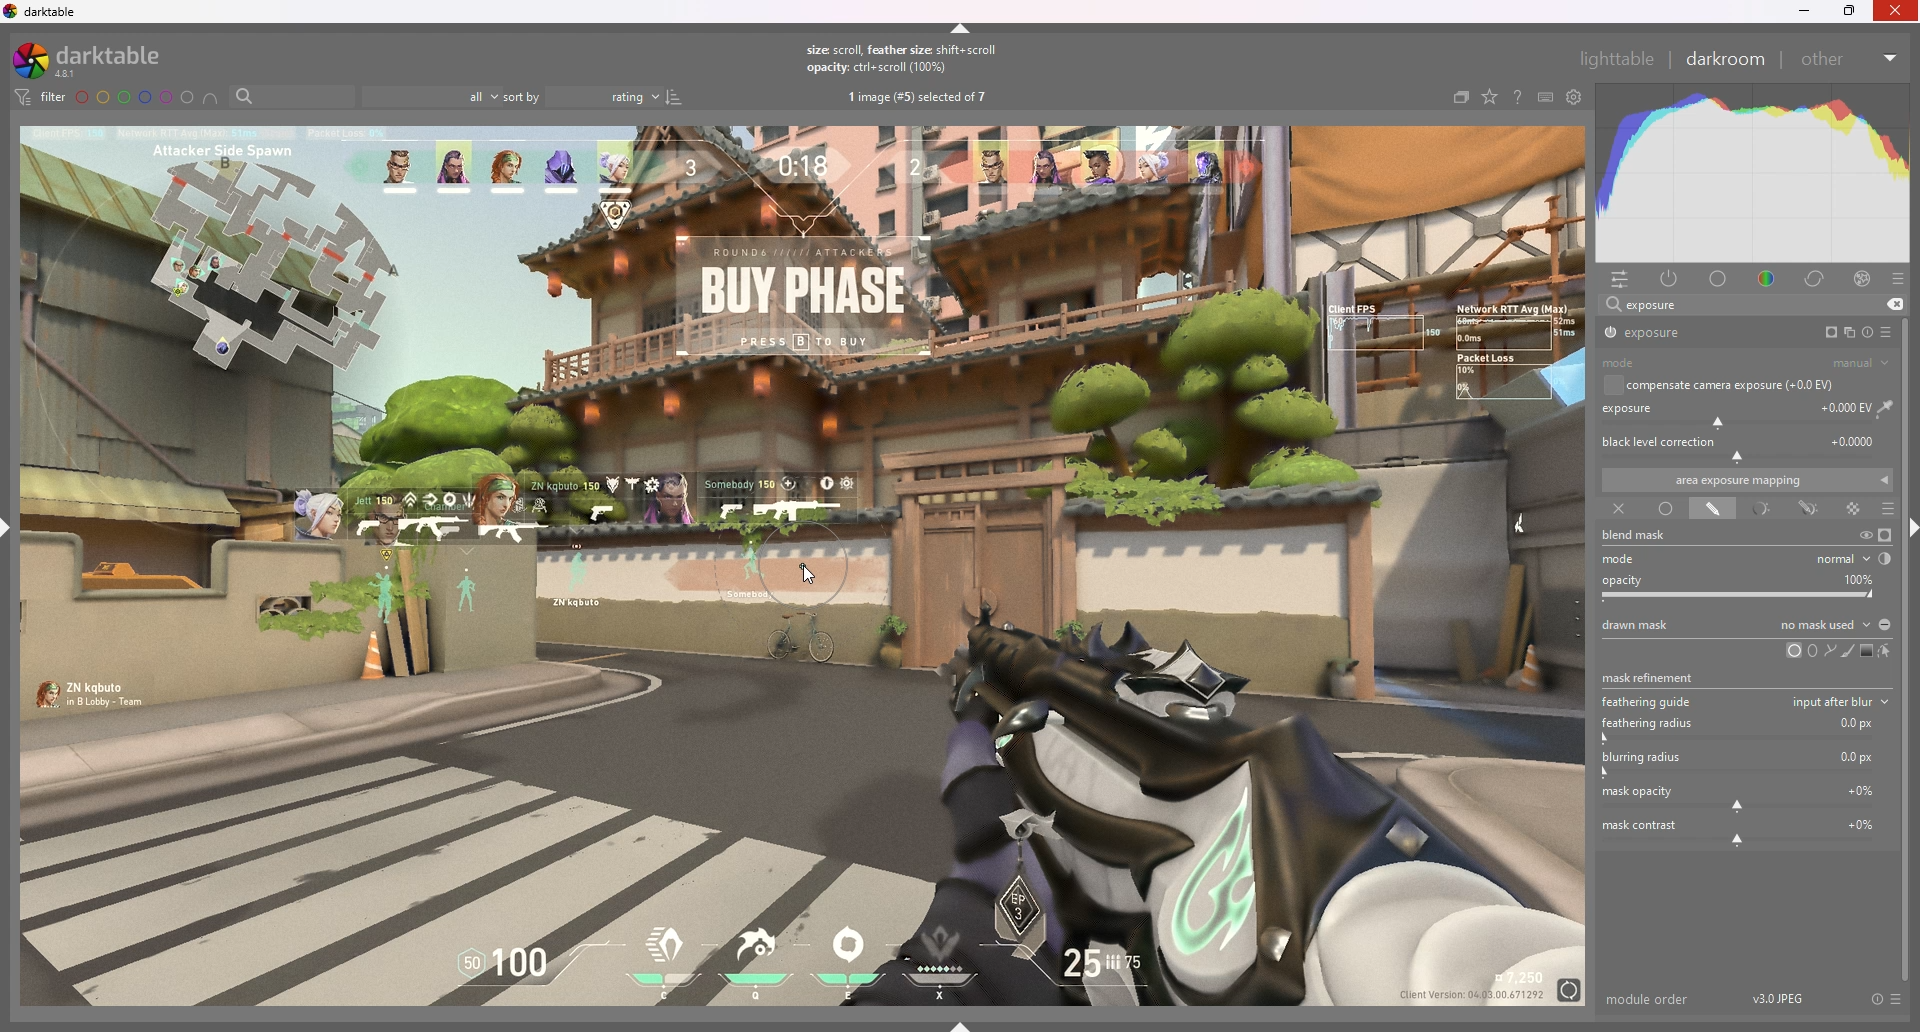 This screenshot has width=1920, height=1032. What do you see at coordinates (1692, 332) in the screenshot?
I see `exposure` at bounding box center [1692, 332].